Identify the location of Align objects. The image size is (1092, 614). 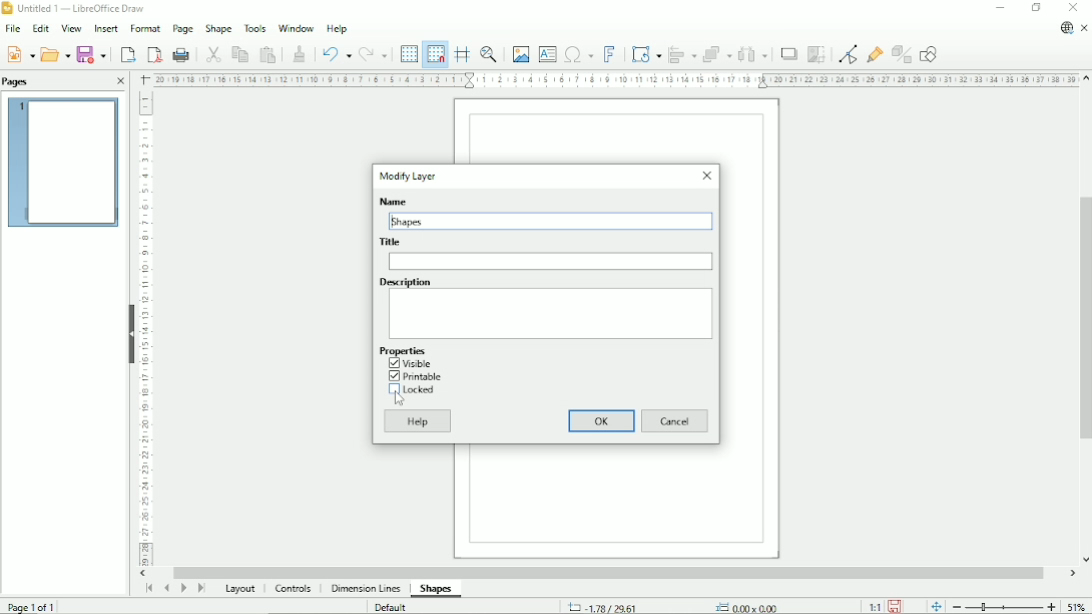
(682, 53).